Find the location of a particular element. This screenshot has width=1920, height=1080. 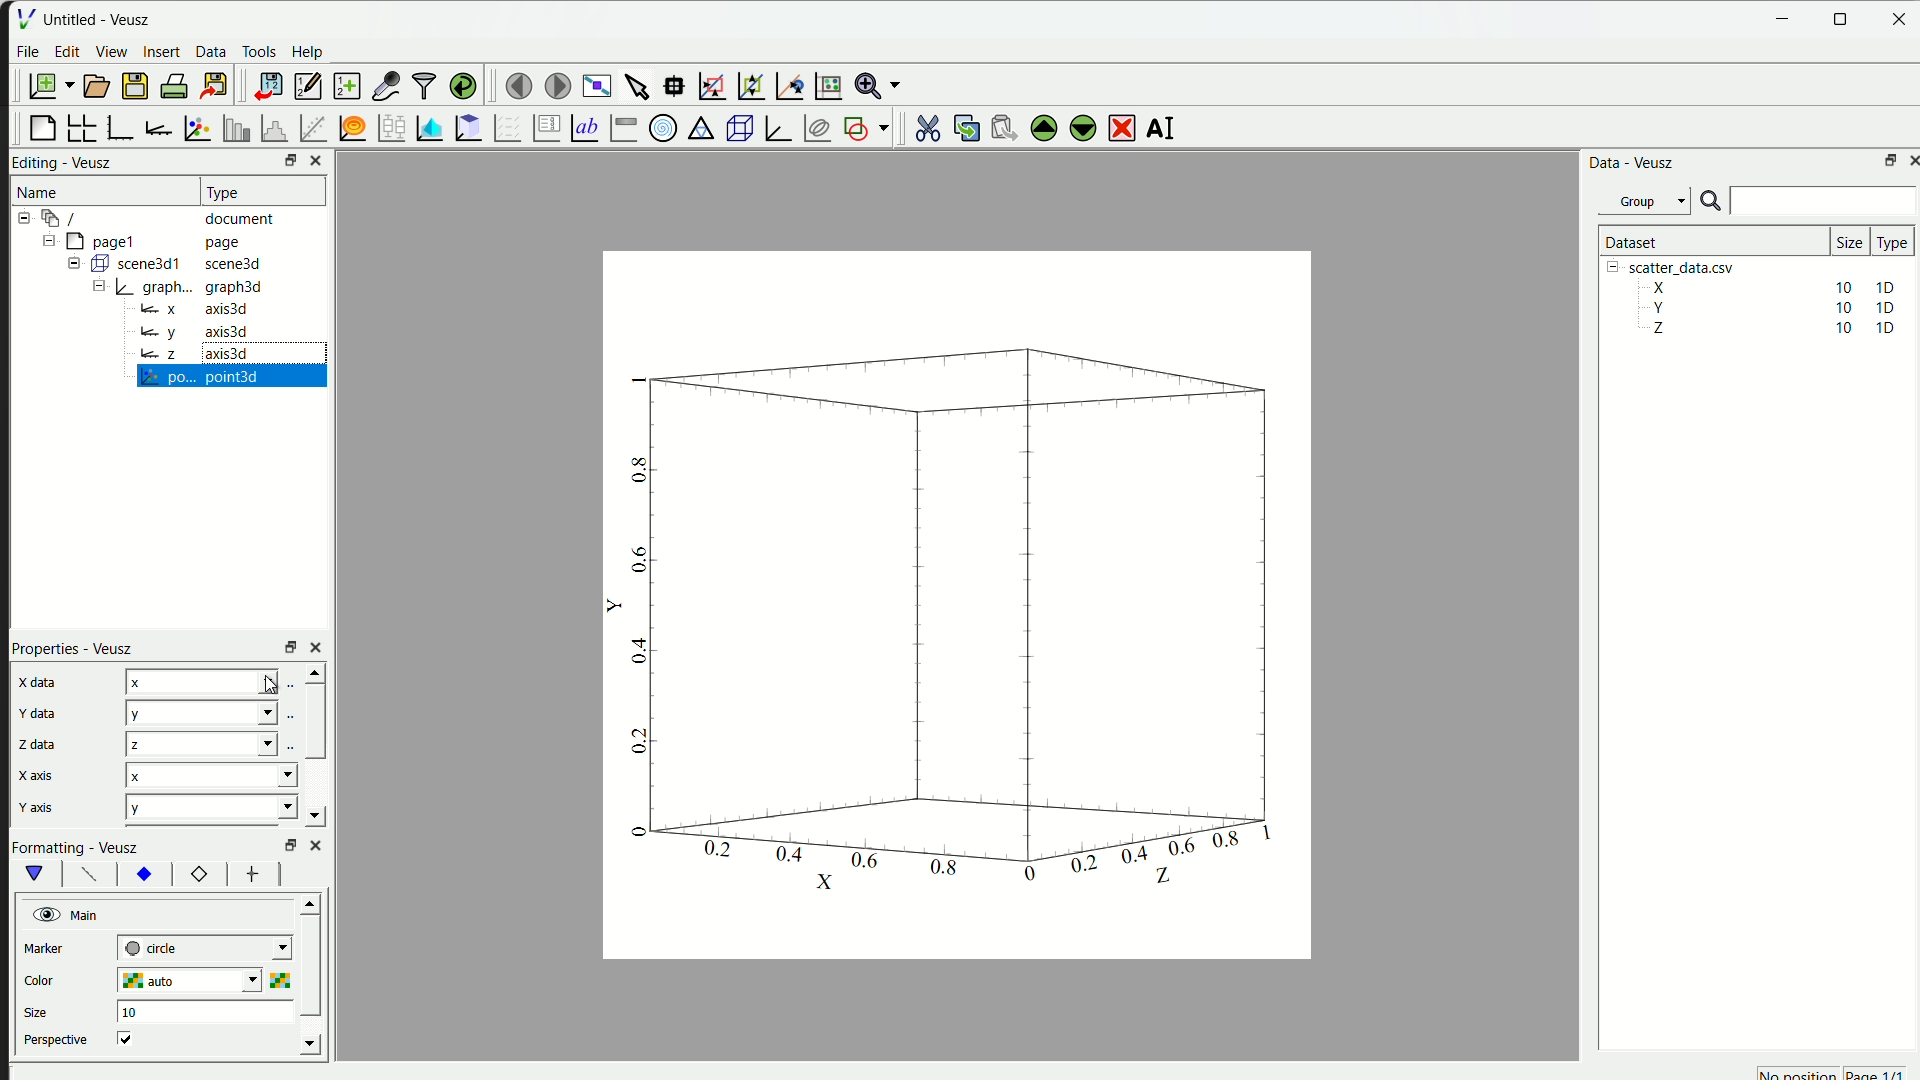

| Auto is located at coordinates (223, 712).